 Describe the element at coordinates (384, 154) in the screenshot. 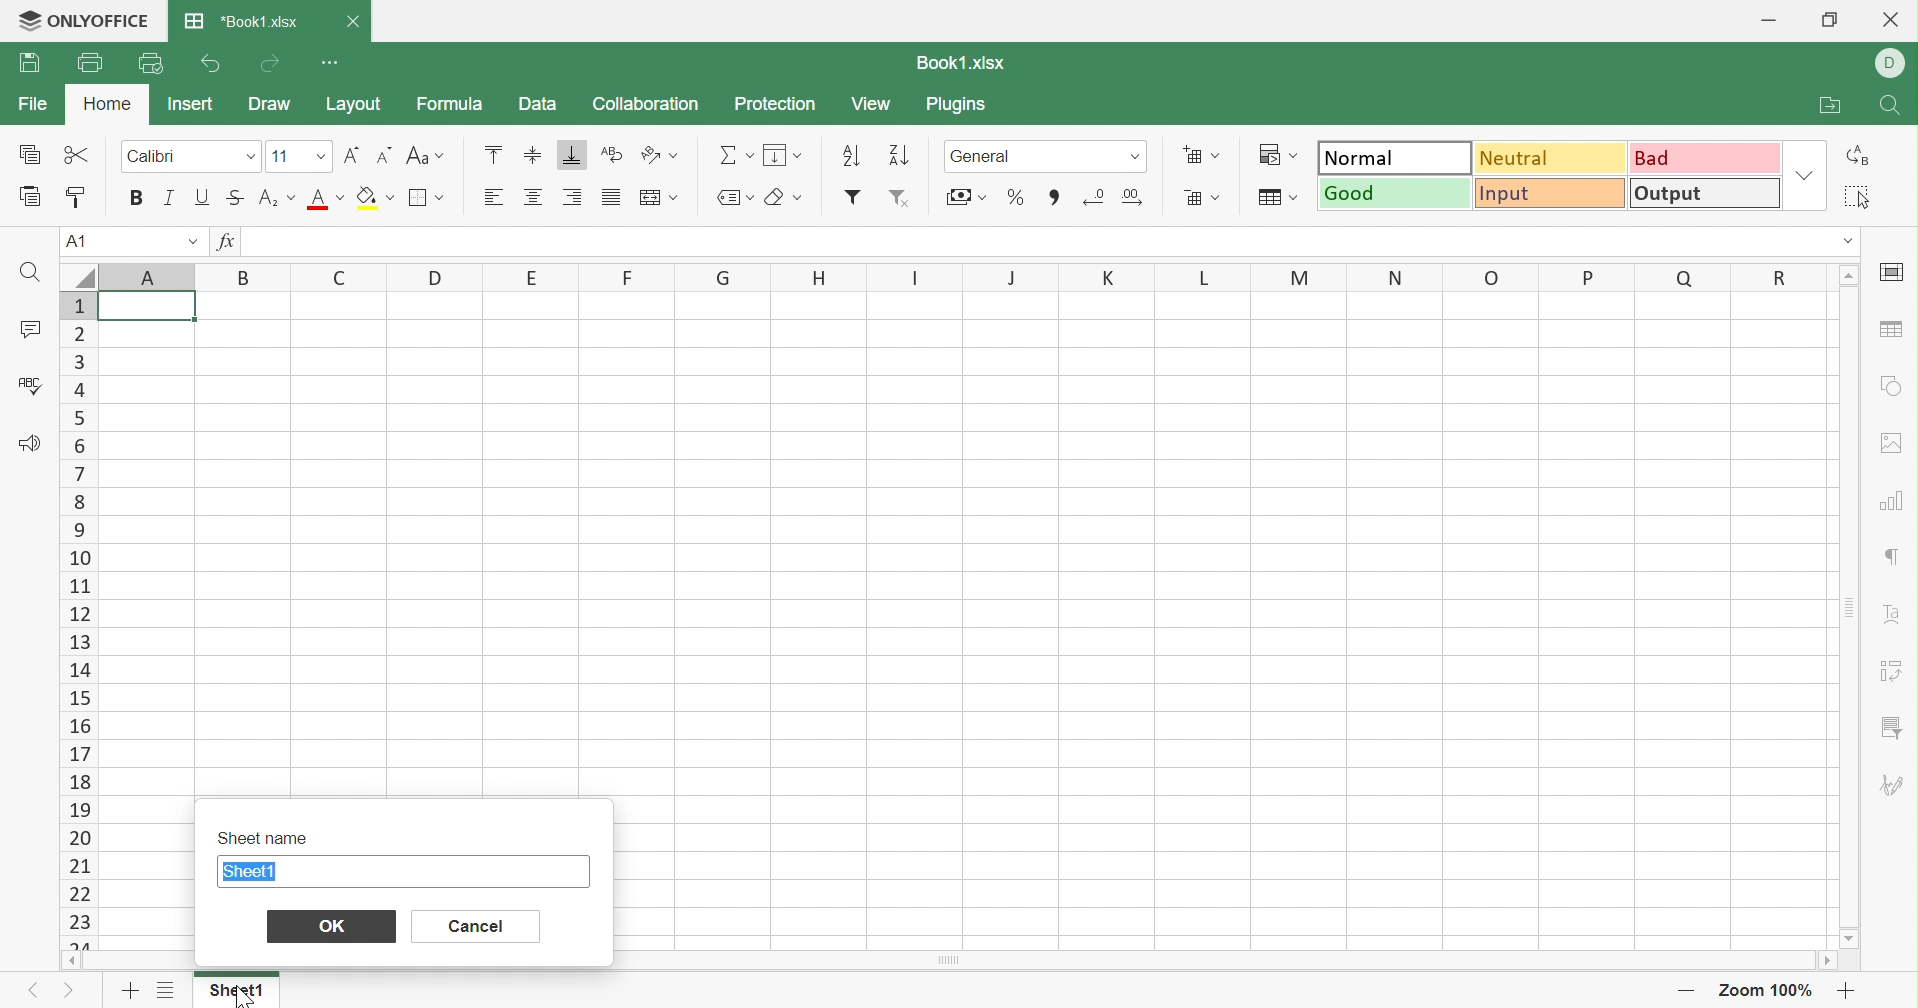

I see `Decrement font size` at that location.